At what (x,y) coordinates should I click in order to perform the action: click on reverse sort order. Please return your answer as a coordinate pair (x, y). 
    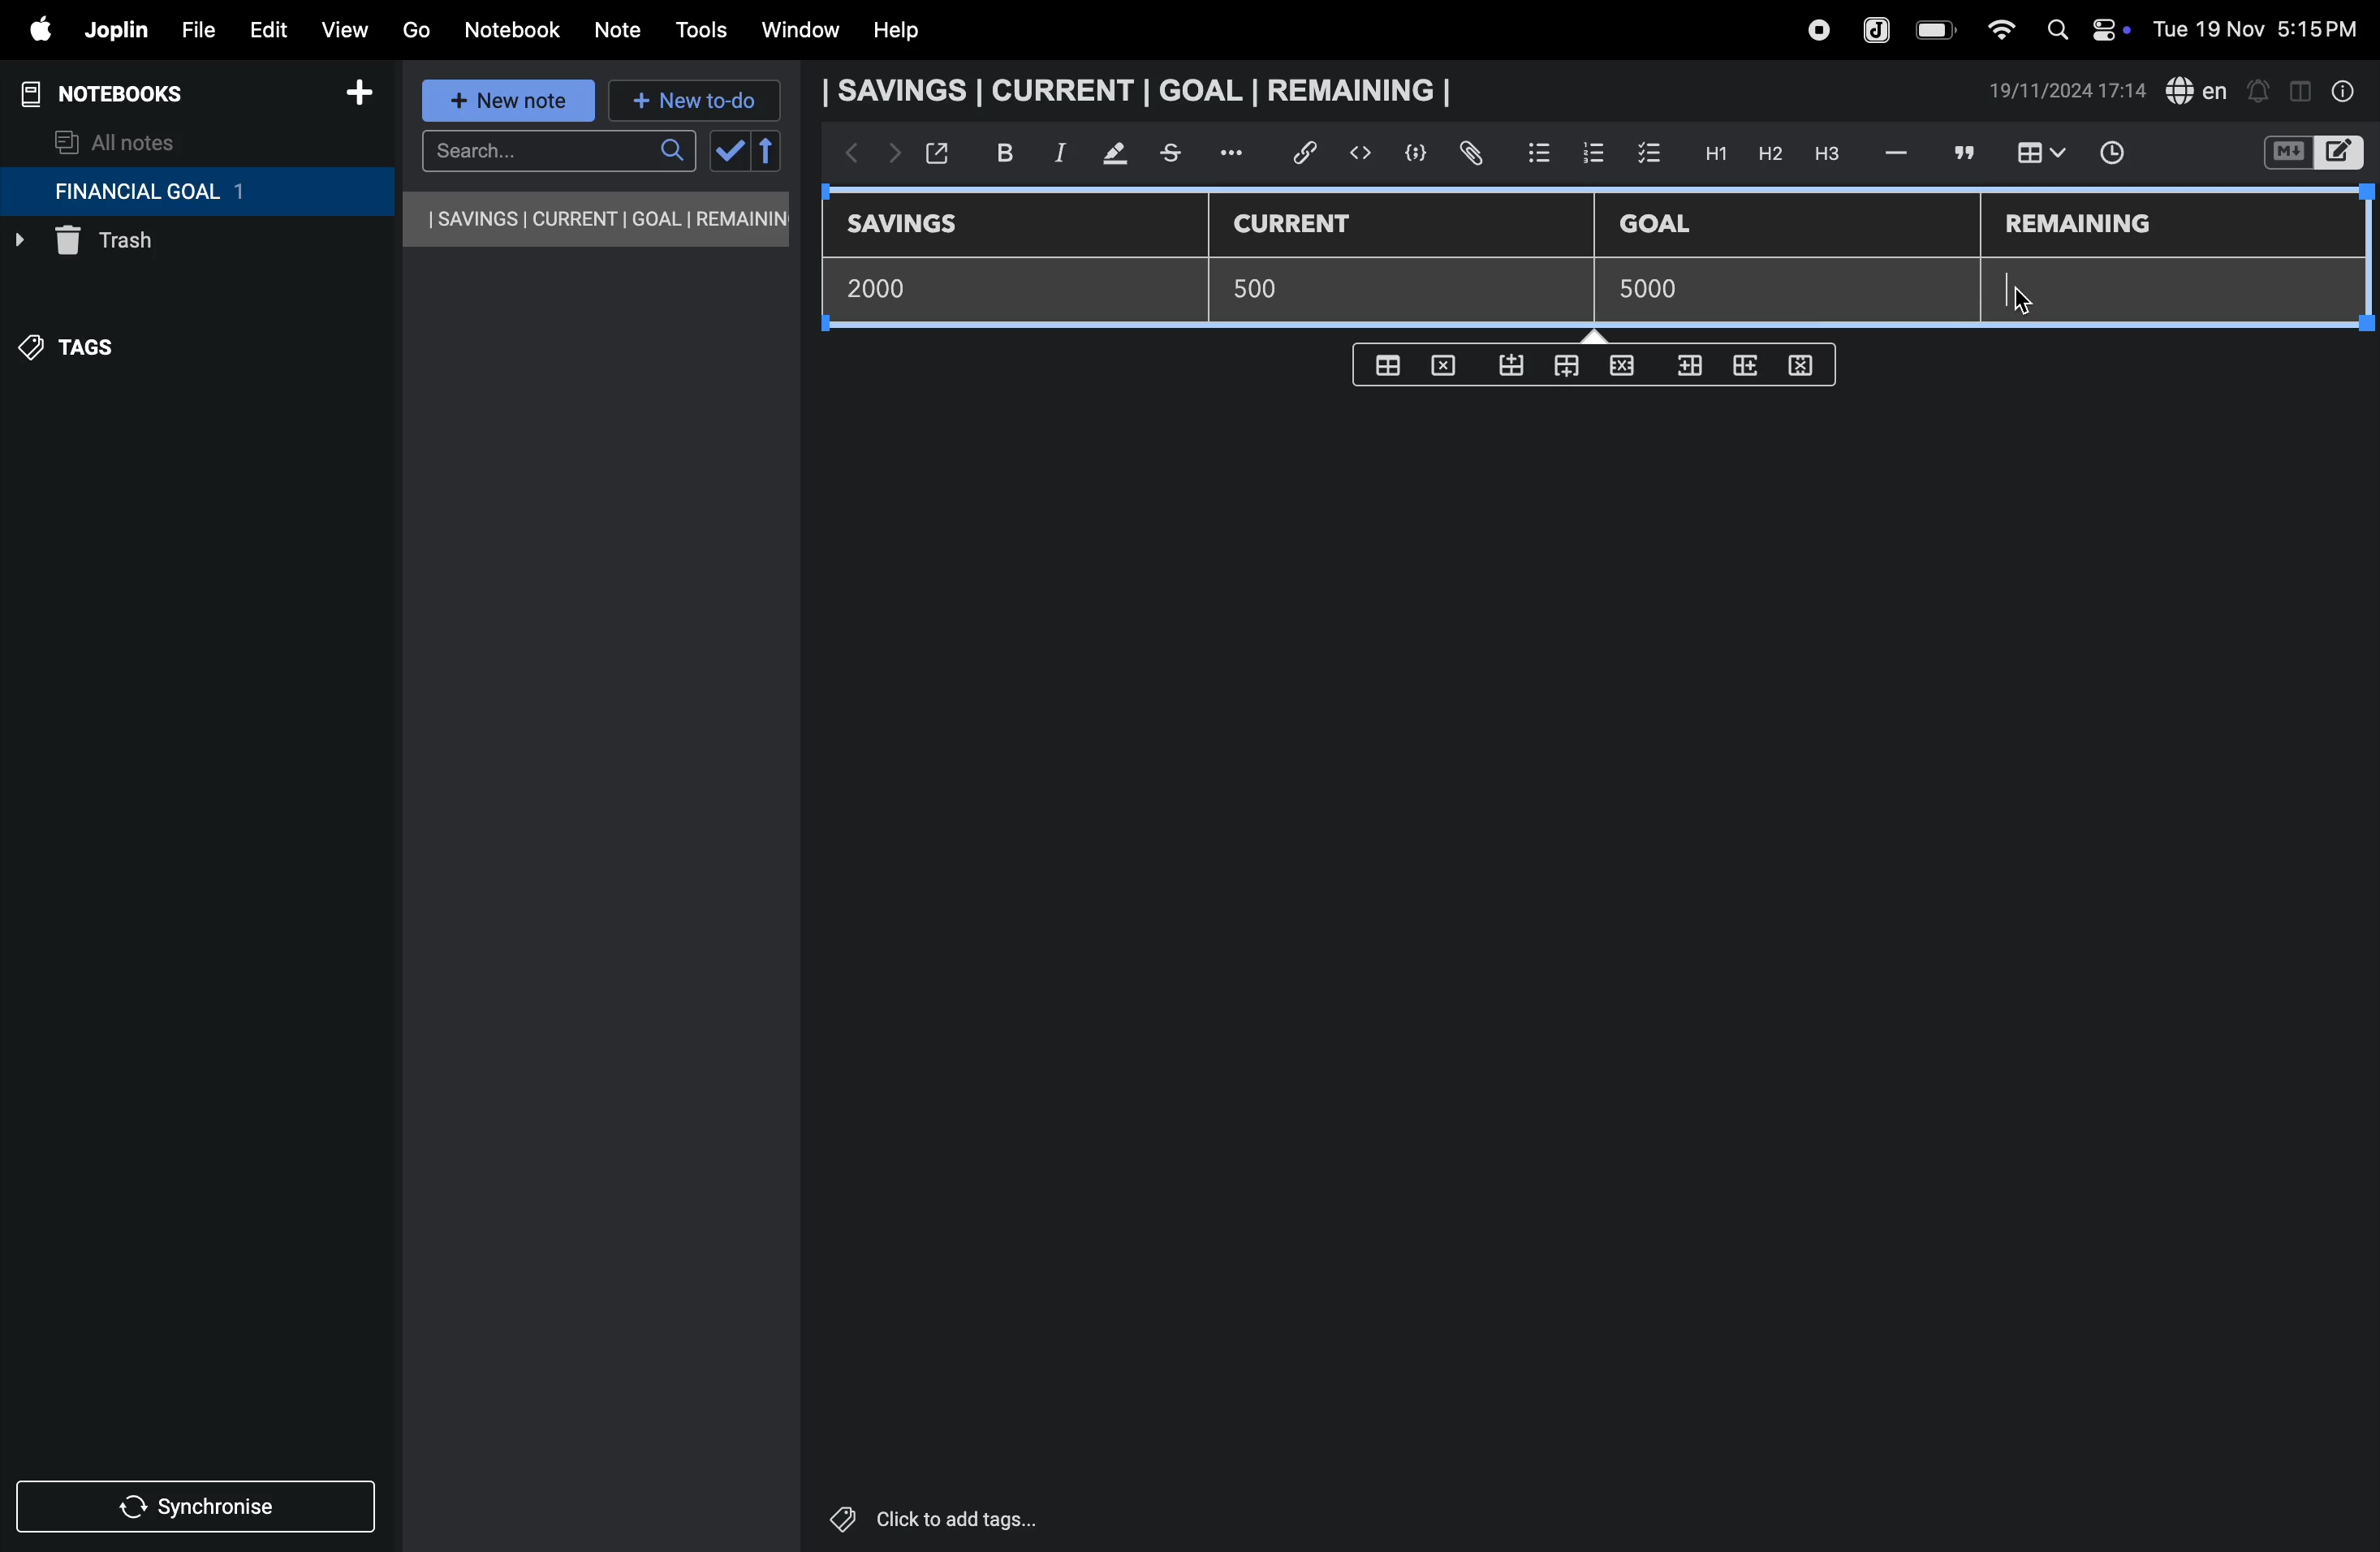
    Looking at the image, I should click on (768, 151).